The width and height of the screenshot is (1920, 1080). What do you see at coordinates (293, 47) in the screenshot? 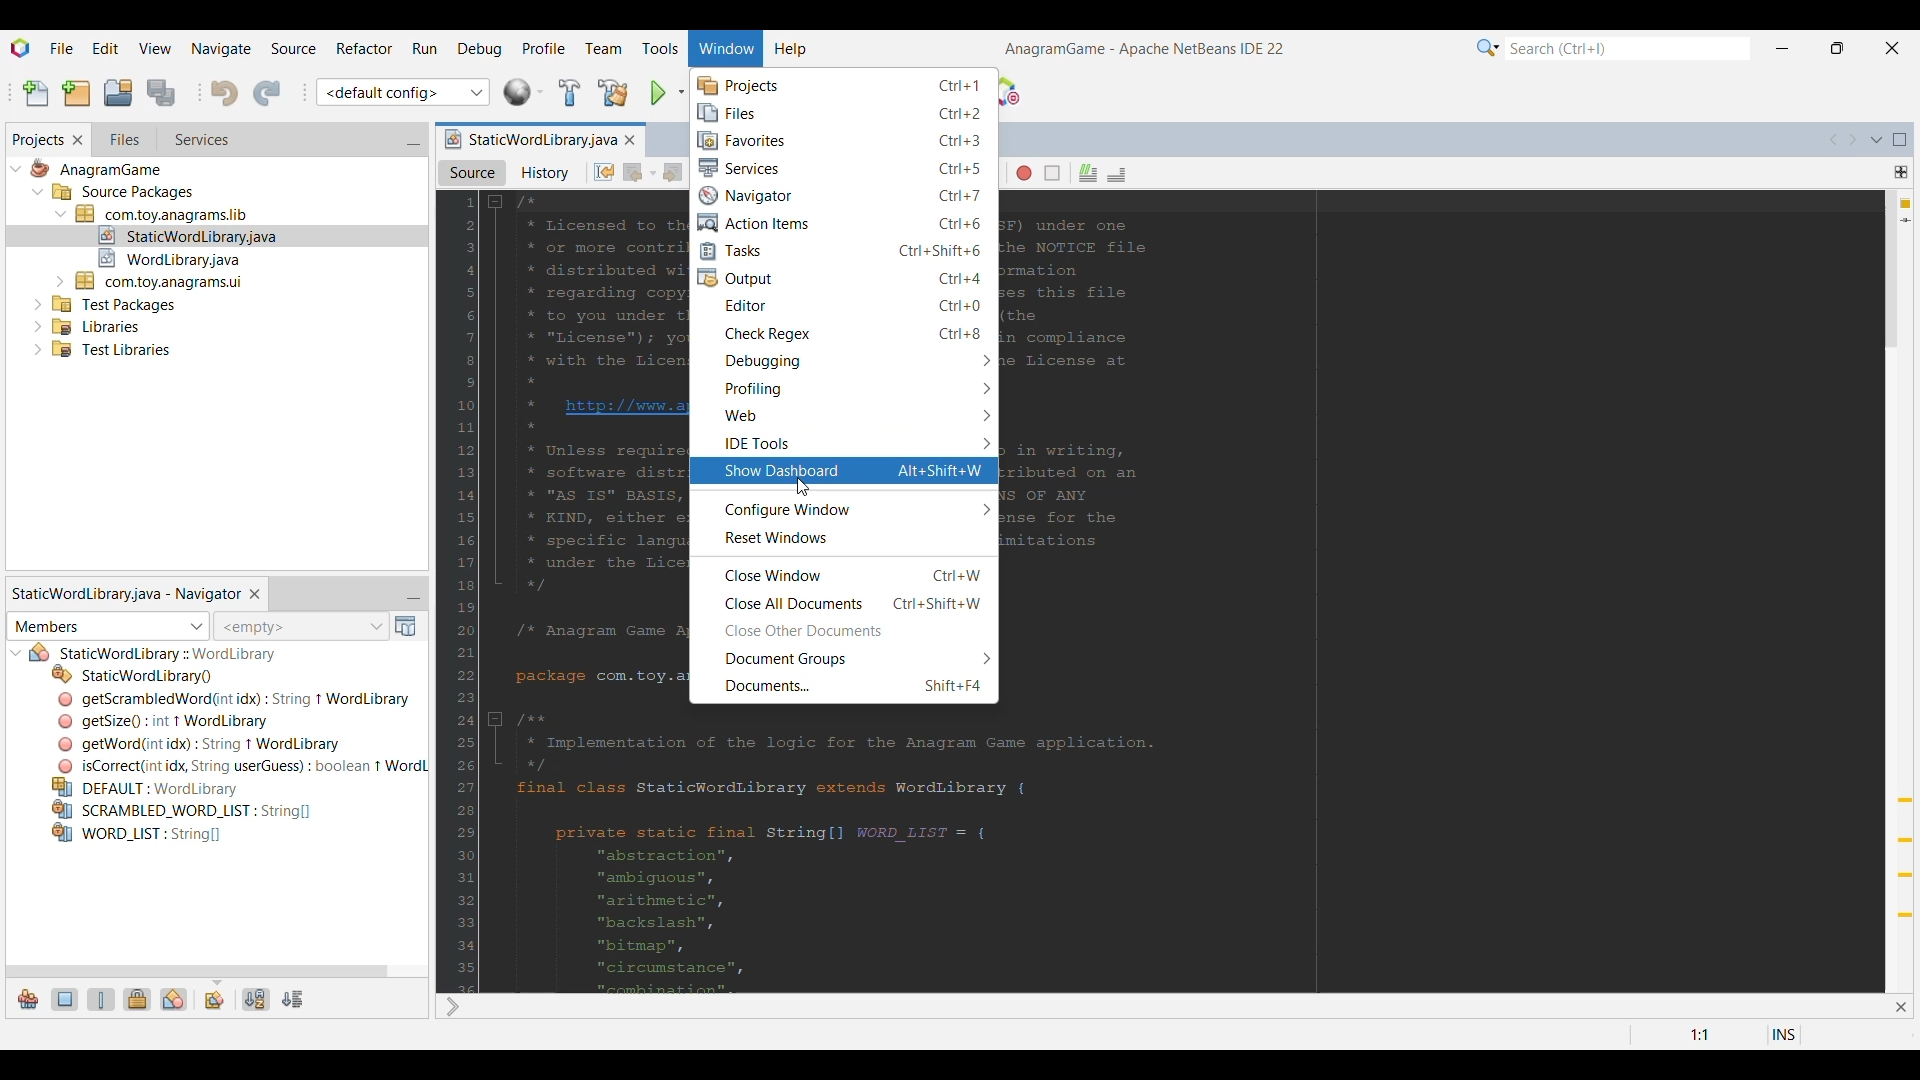
I see `Source menu` at bounding box center [293, 47].